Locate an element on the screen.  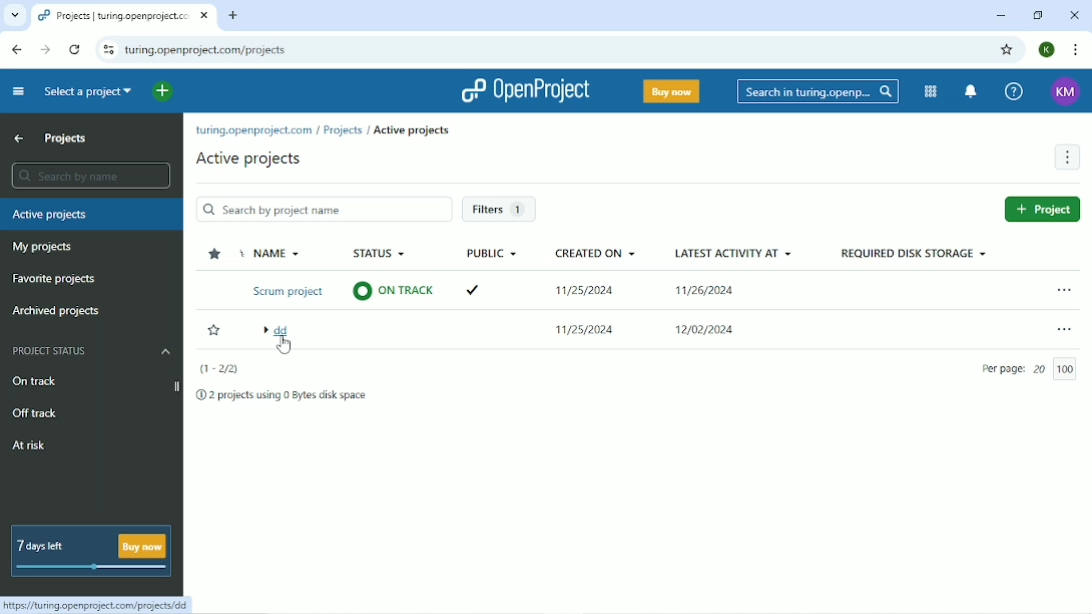
Bookmark this tab is located at coordinates (1006, 50).